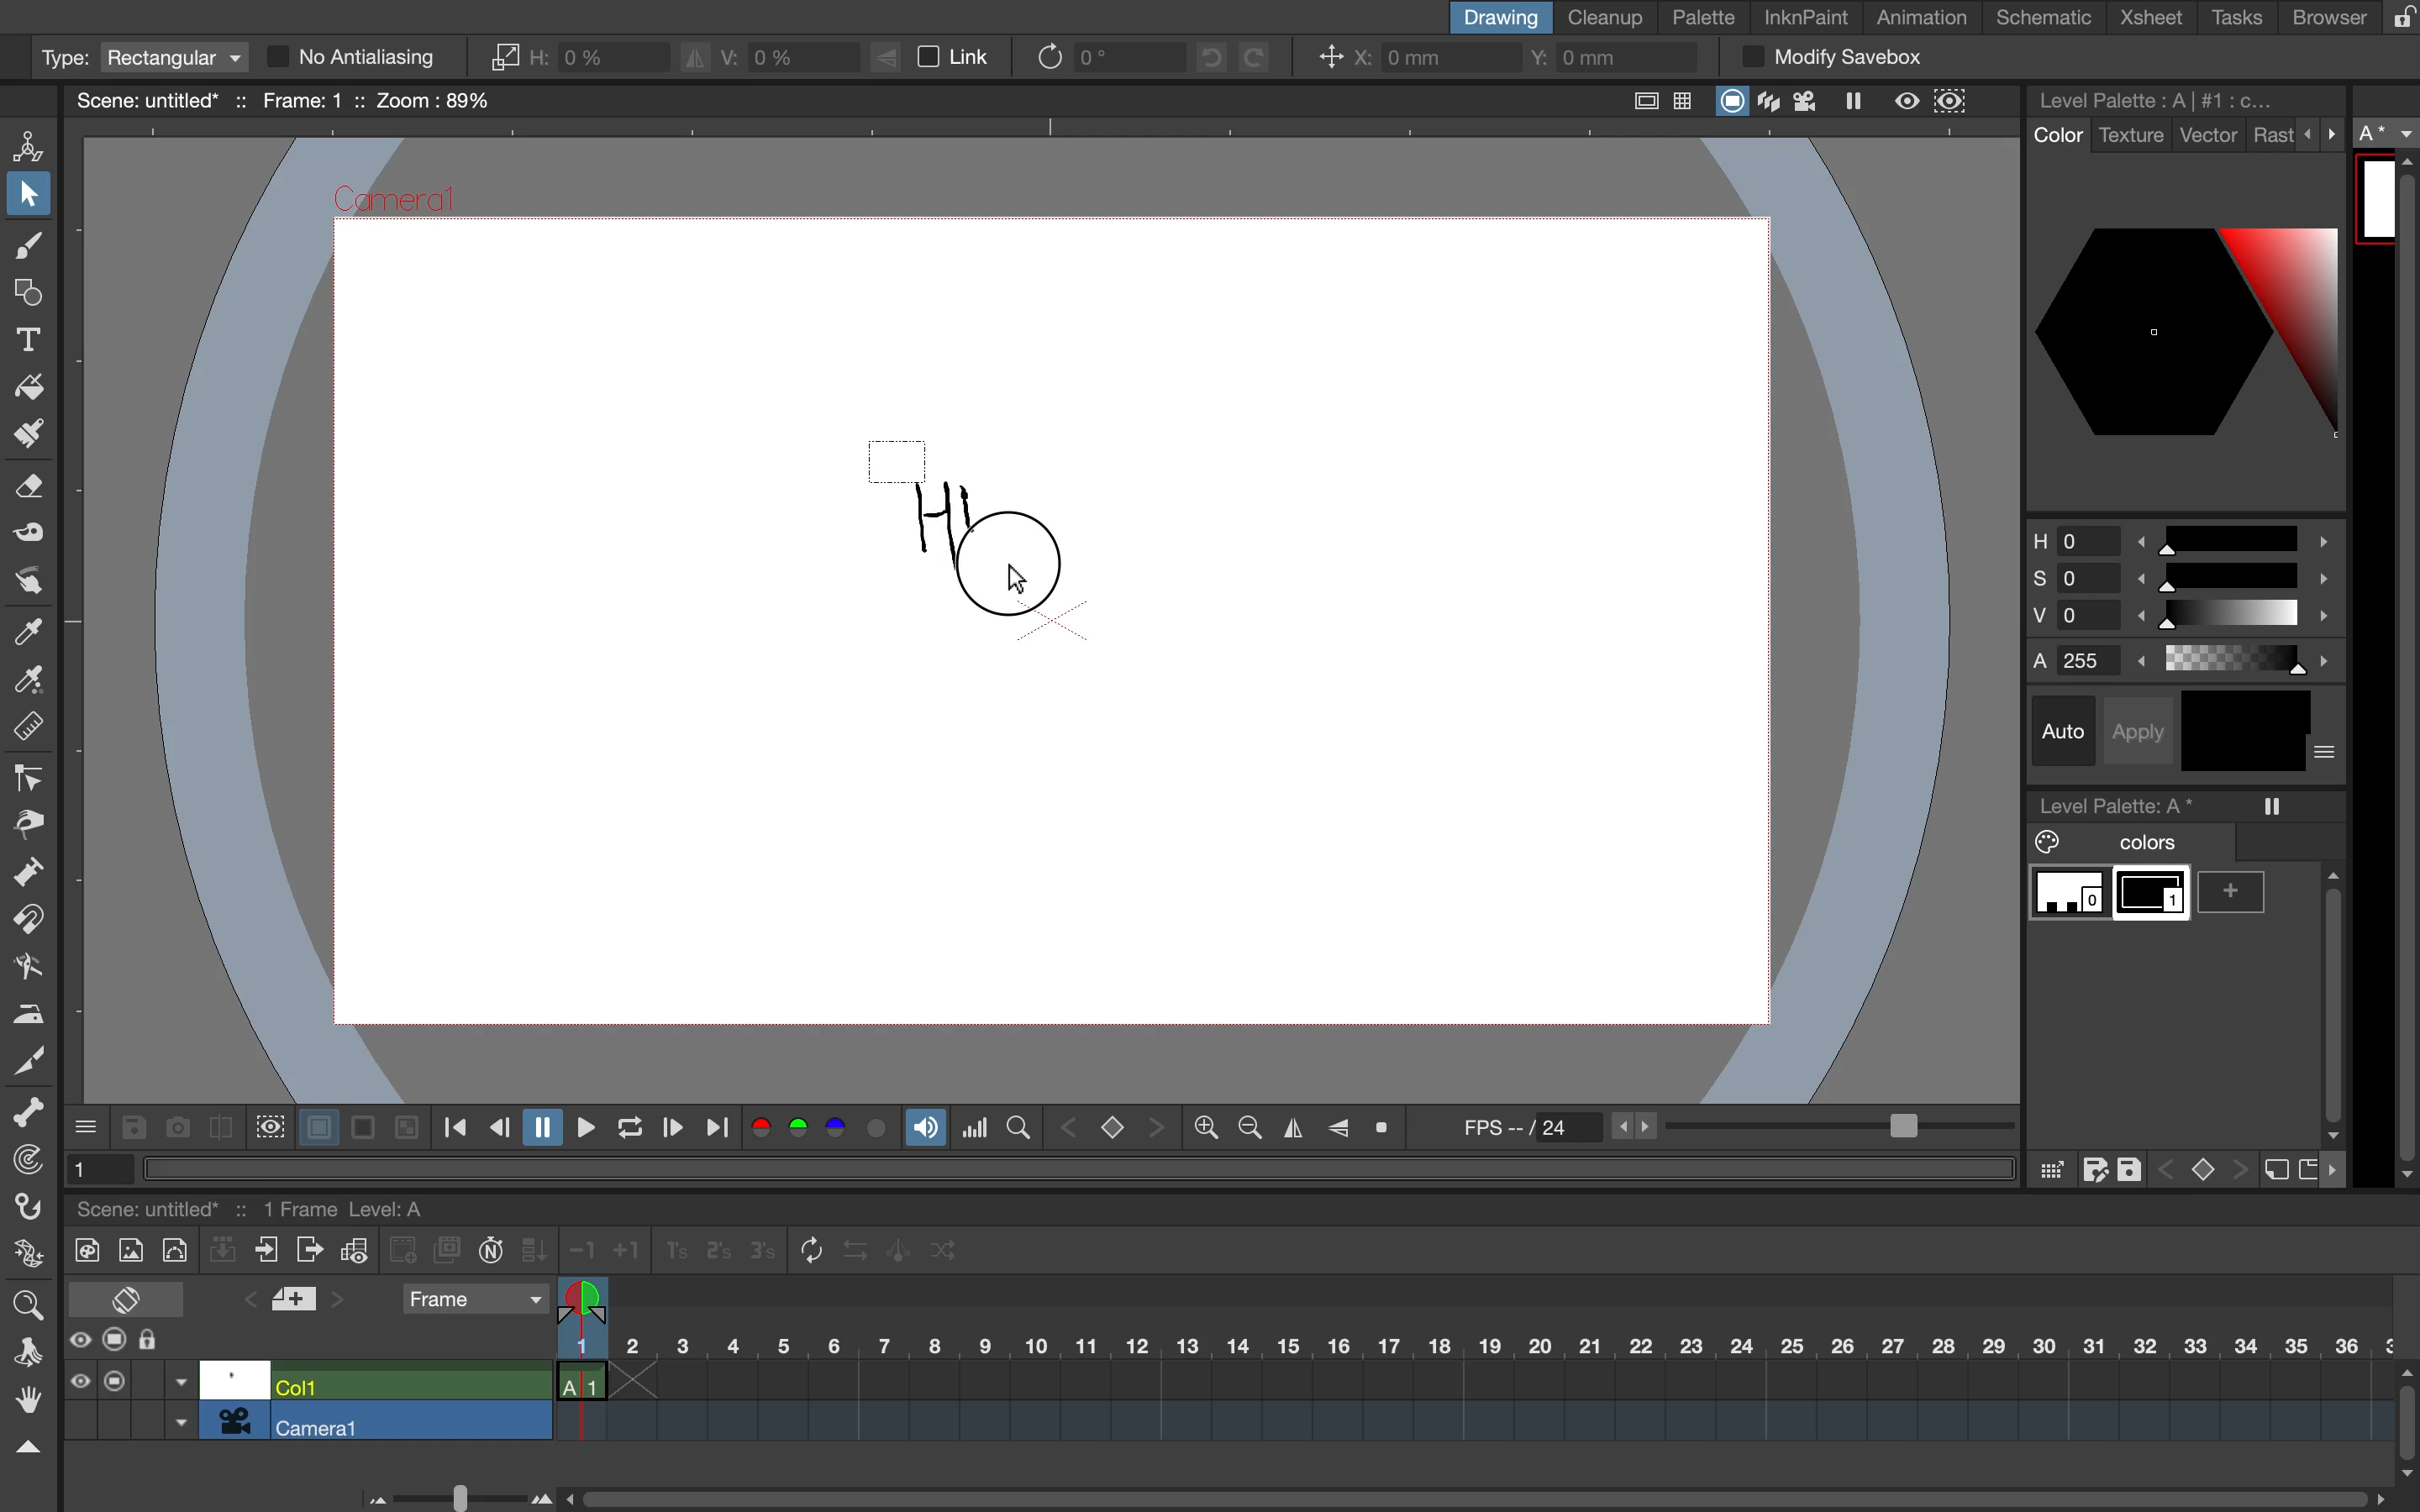 The image size is (2420, 1512). I want to click on more options, so click(2322, 133).